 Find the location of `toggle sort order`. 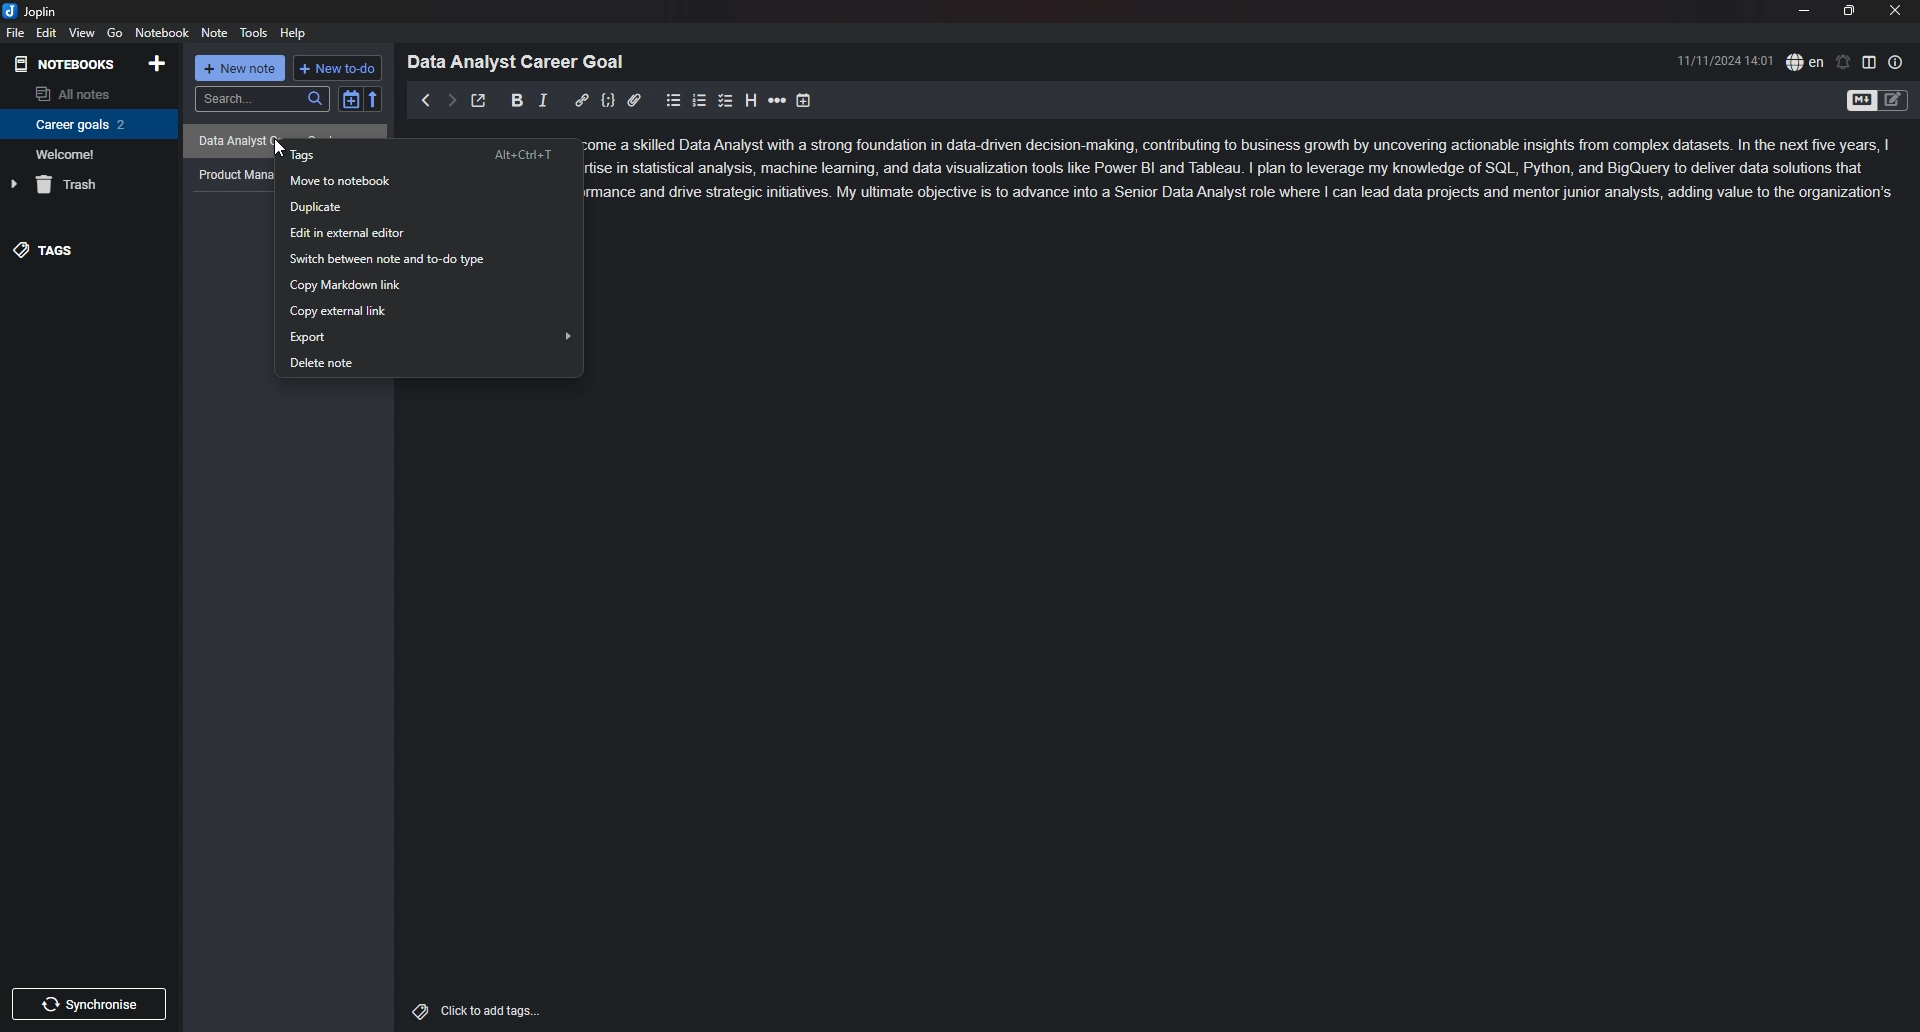

toggle sort order is located at coordinates (350, 99).